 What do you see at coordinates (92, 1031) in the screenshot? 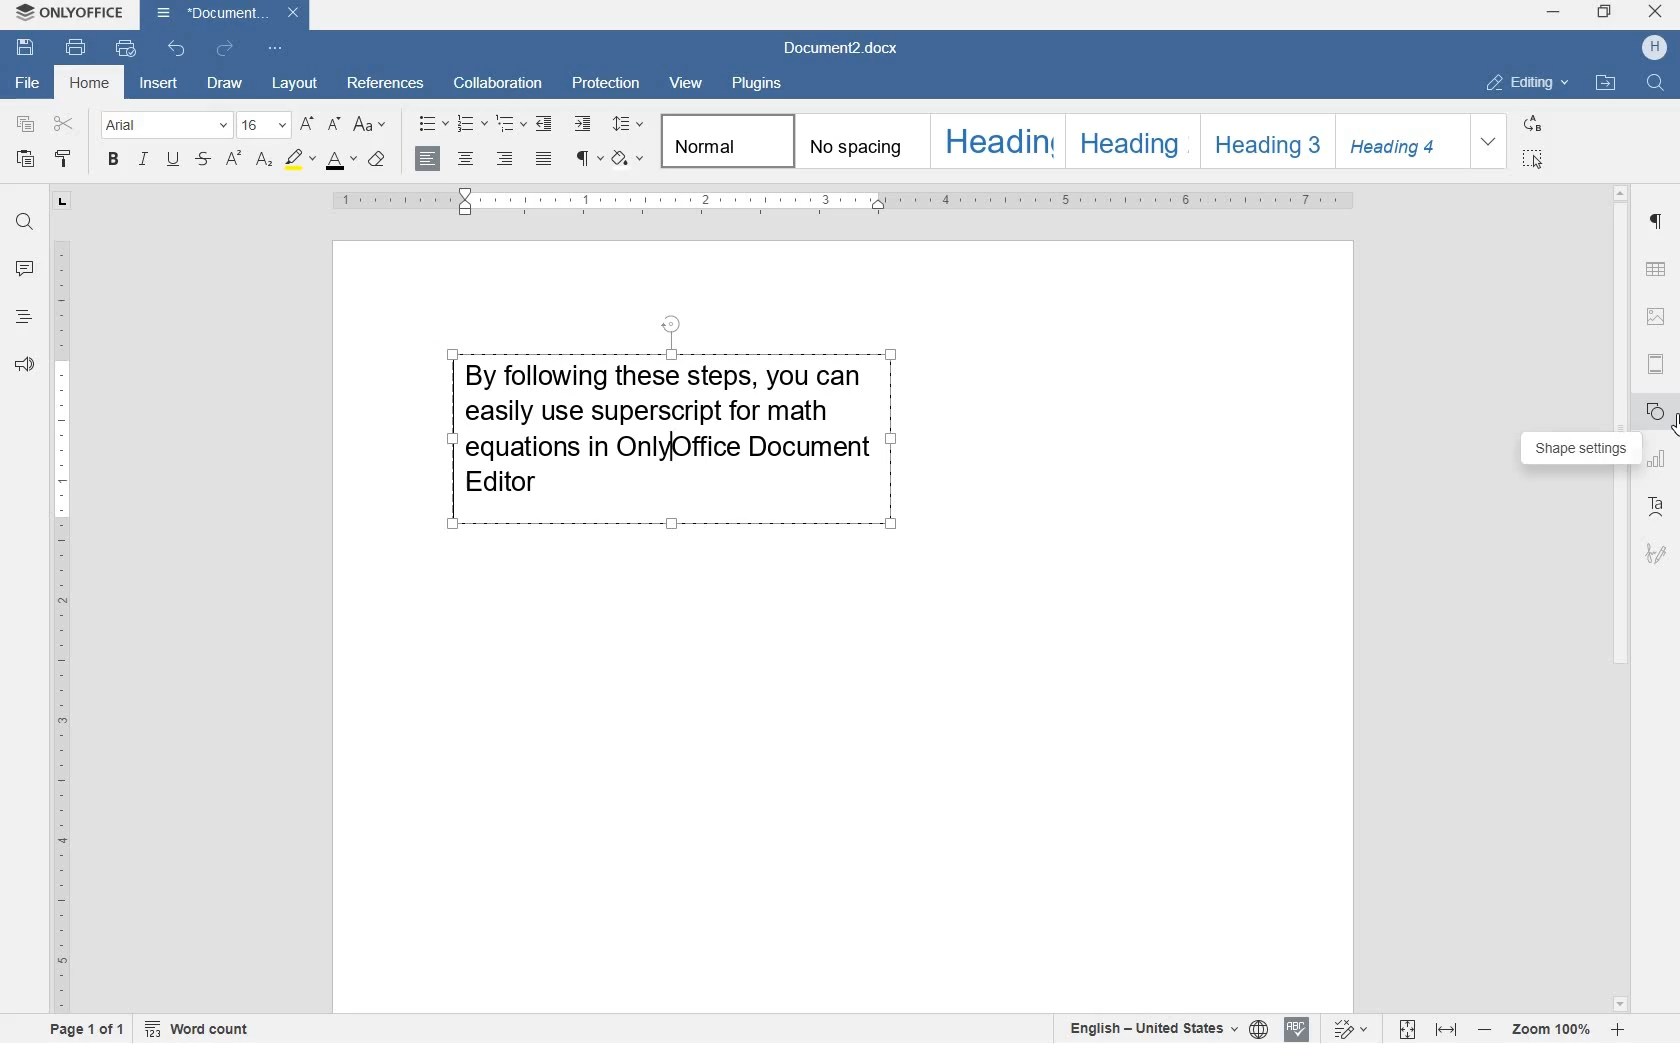
I see `page 1 of 1` at bounding box center [92, 1031].